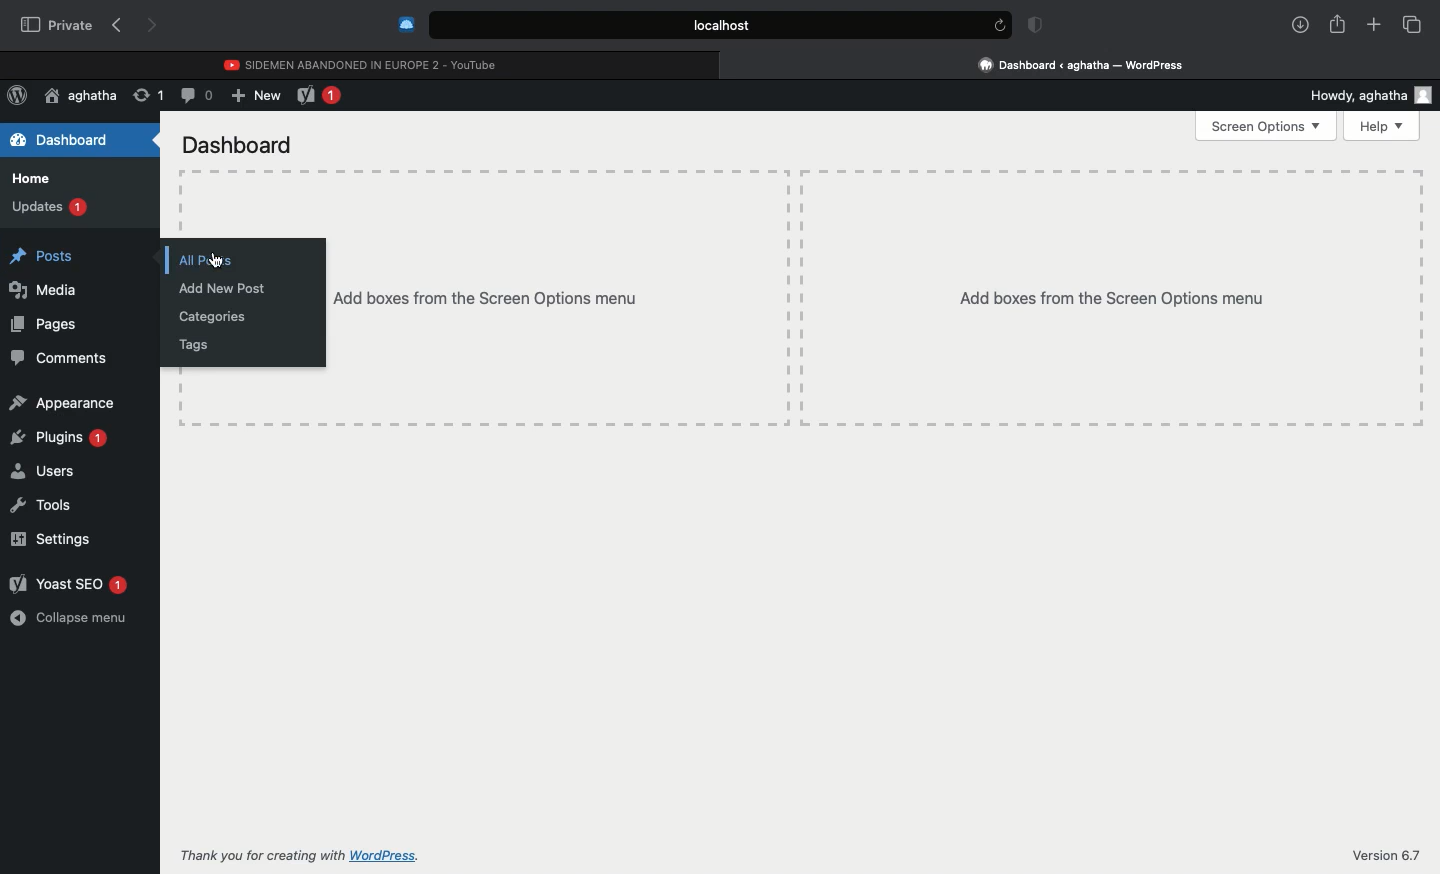 The height and width of the screenshot is (874, 1440). I want to click on Comment, so click(197, 94).